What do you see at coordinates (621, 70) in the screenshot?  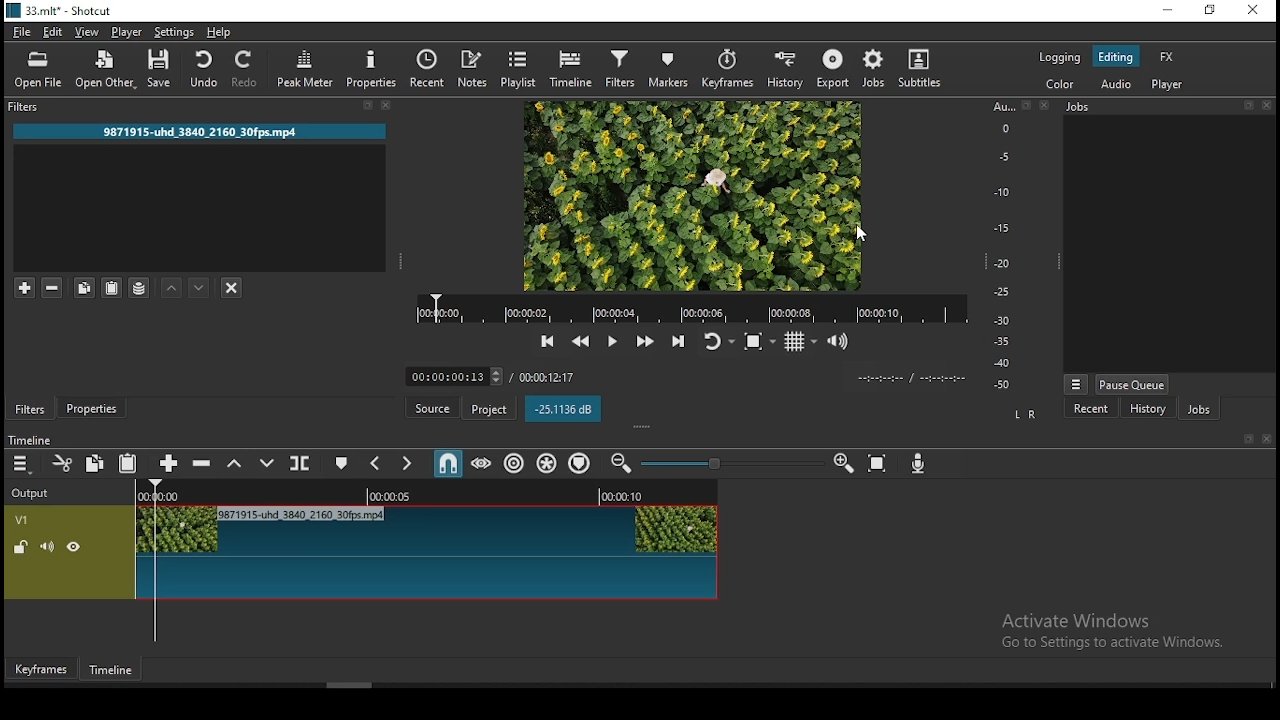 I see `filters` at bounding box center [621, 70].